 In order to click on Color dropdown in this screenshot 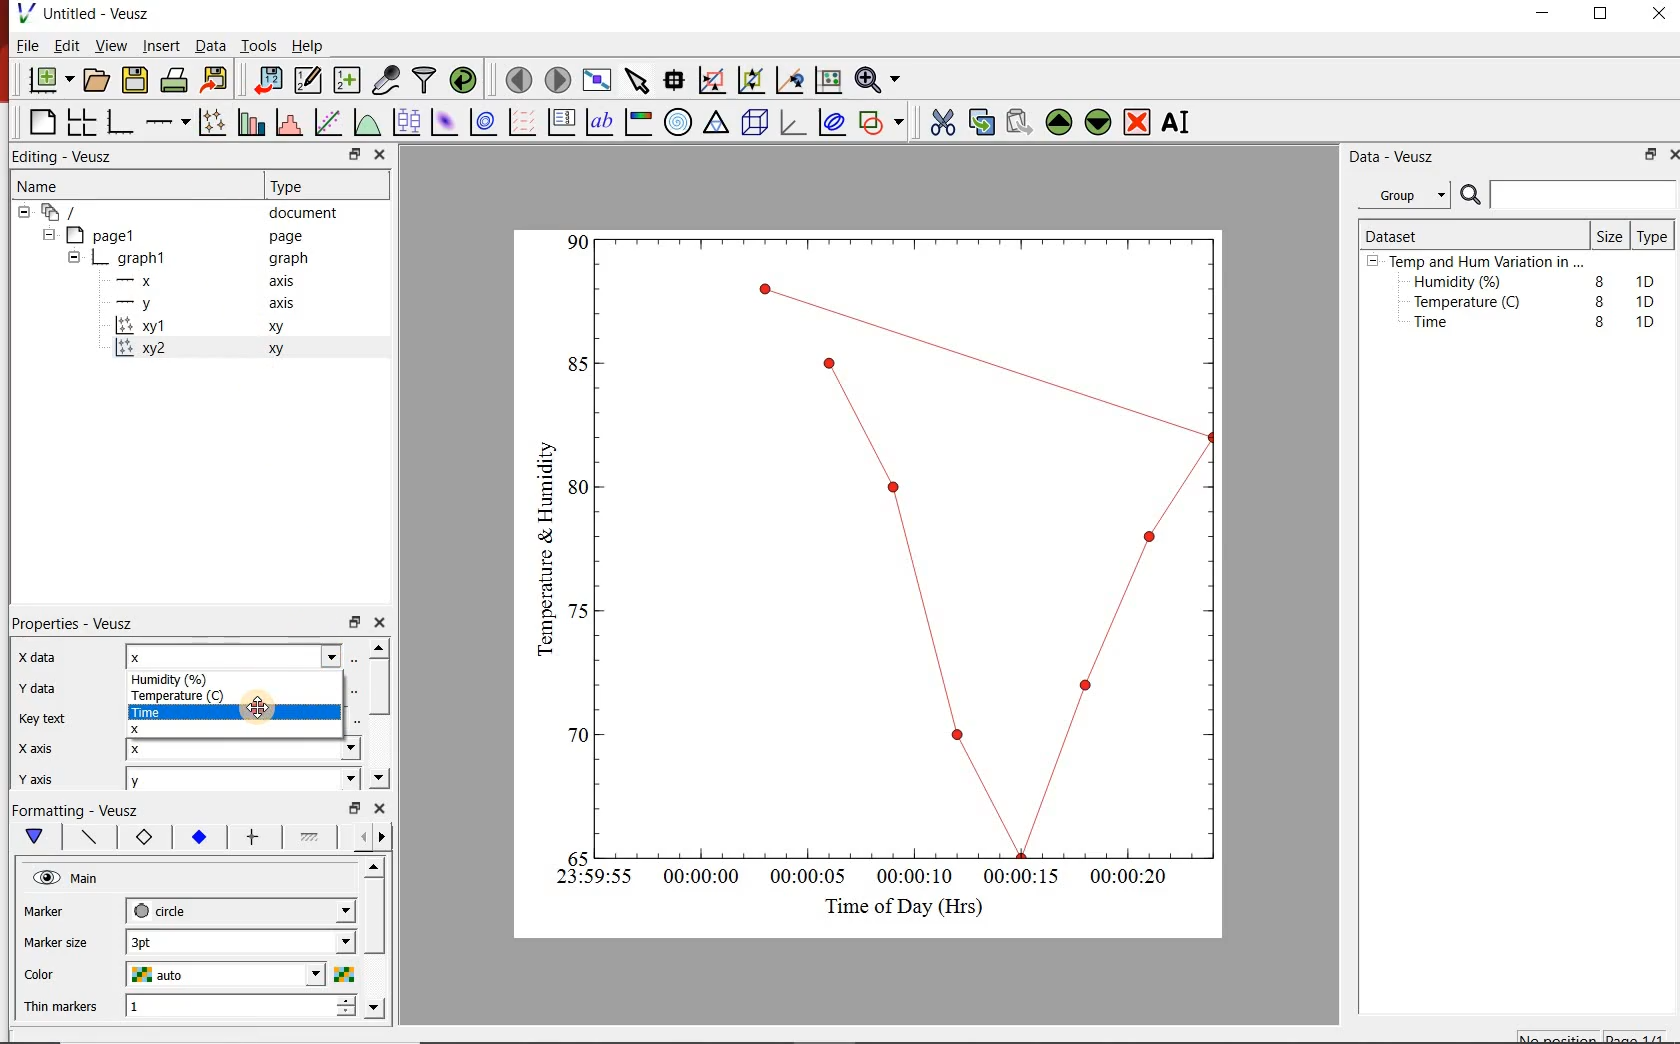, I will do `click(285, 975)`.